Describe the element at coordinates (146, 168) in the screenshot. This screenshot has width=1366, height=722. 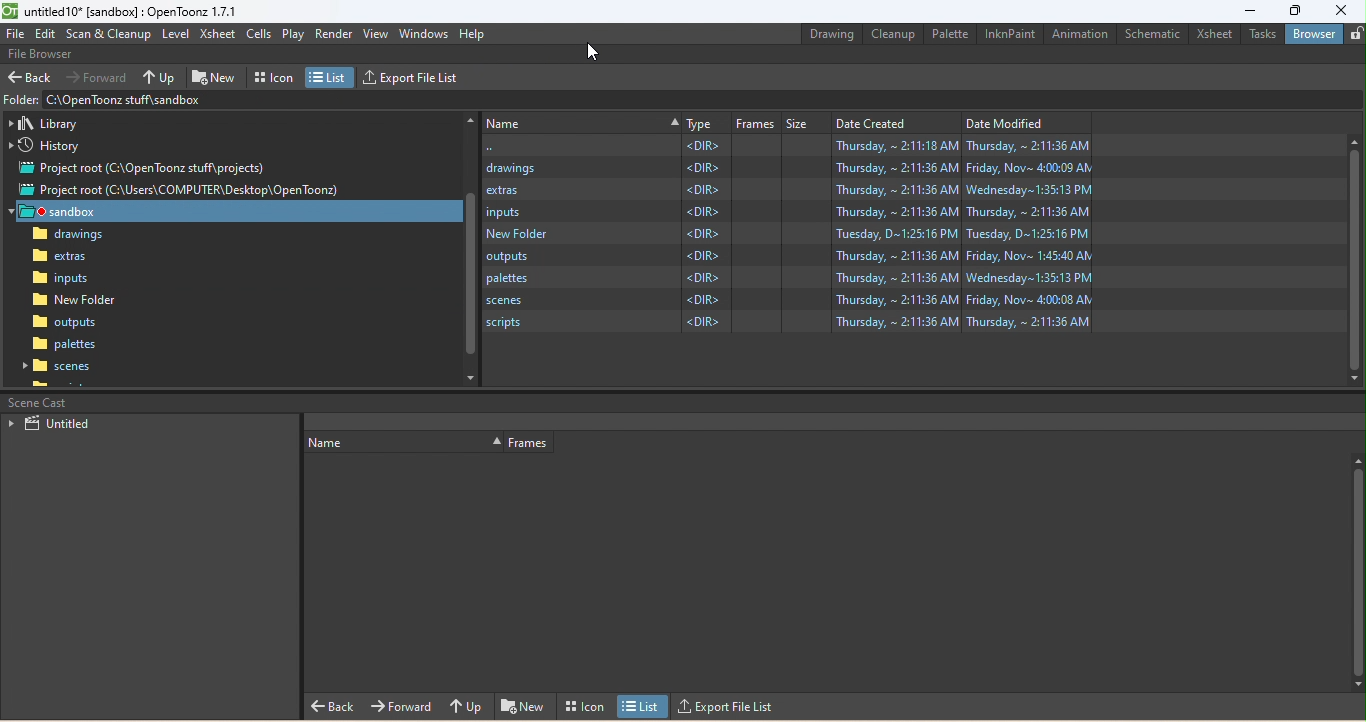
I see `Project root` at that location.